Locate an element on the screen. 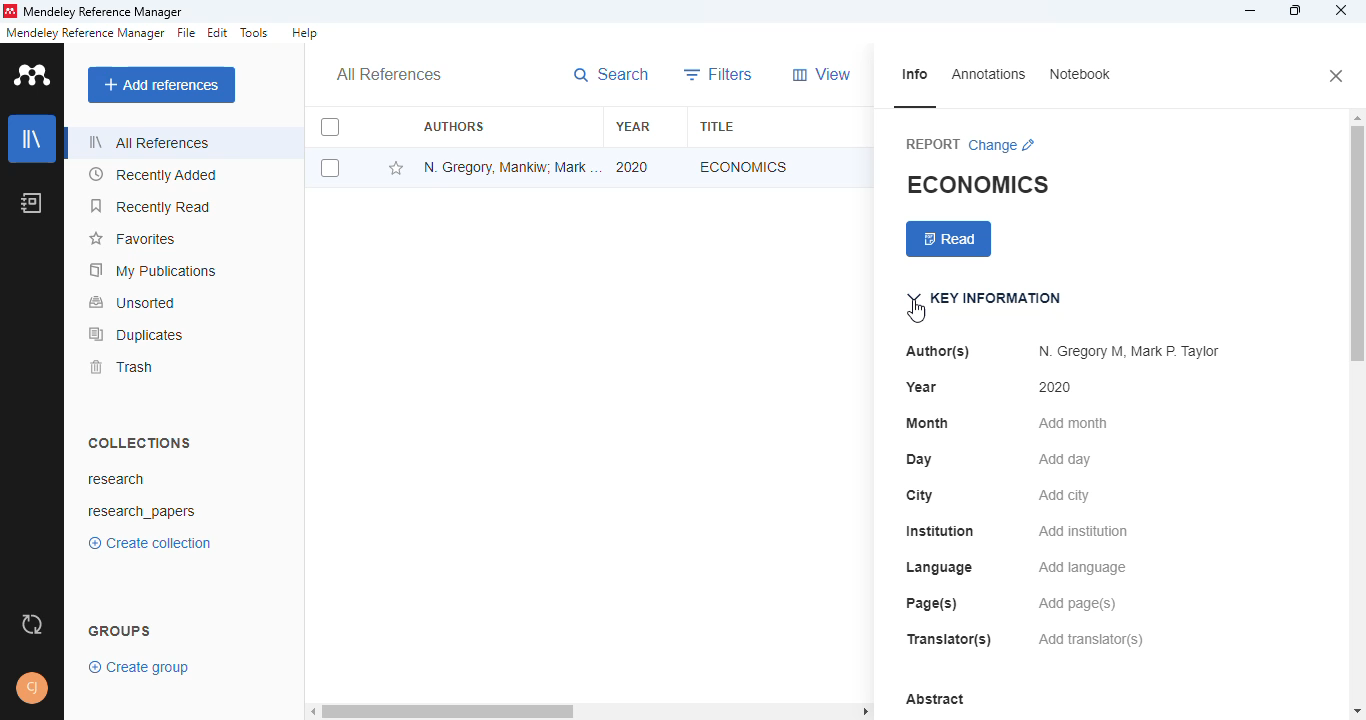 The image size is (1366, 720). close is located at coordinates (1338, 77).